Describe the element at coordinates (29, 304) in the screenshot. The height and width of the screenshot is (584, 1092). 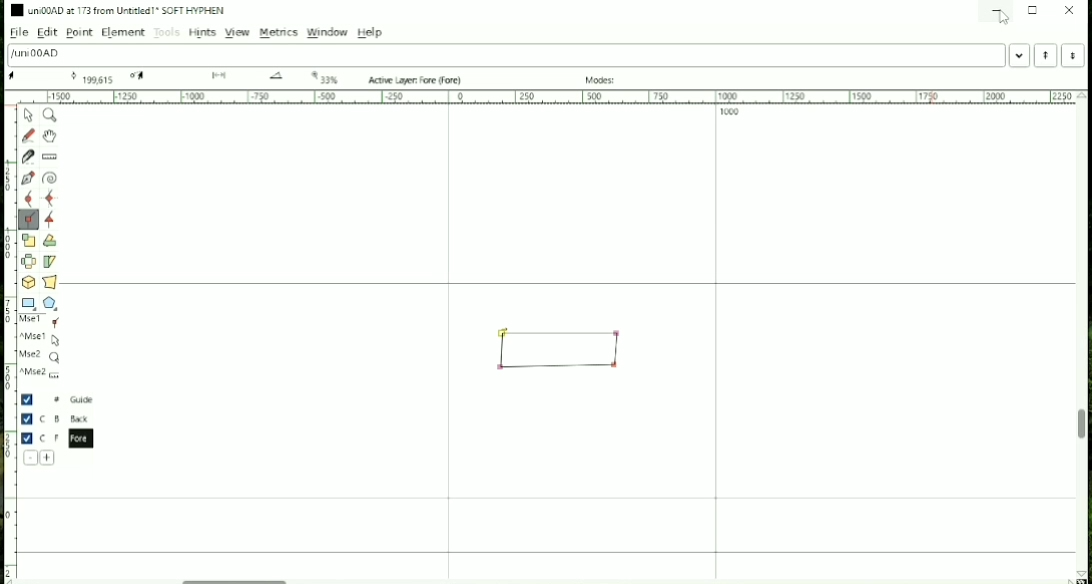
I see `Rectangle or Ellipse` at that location.